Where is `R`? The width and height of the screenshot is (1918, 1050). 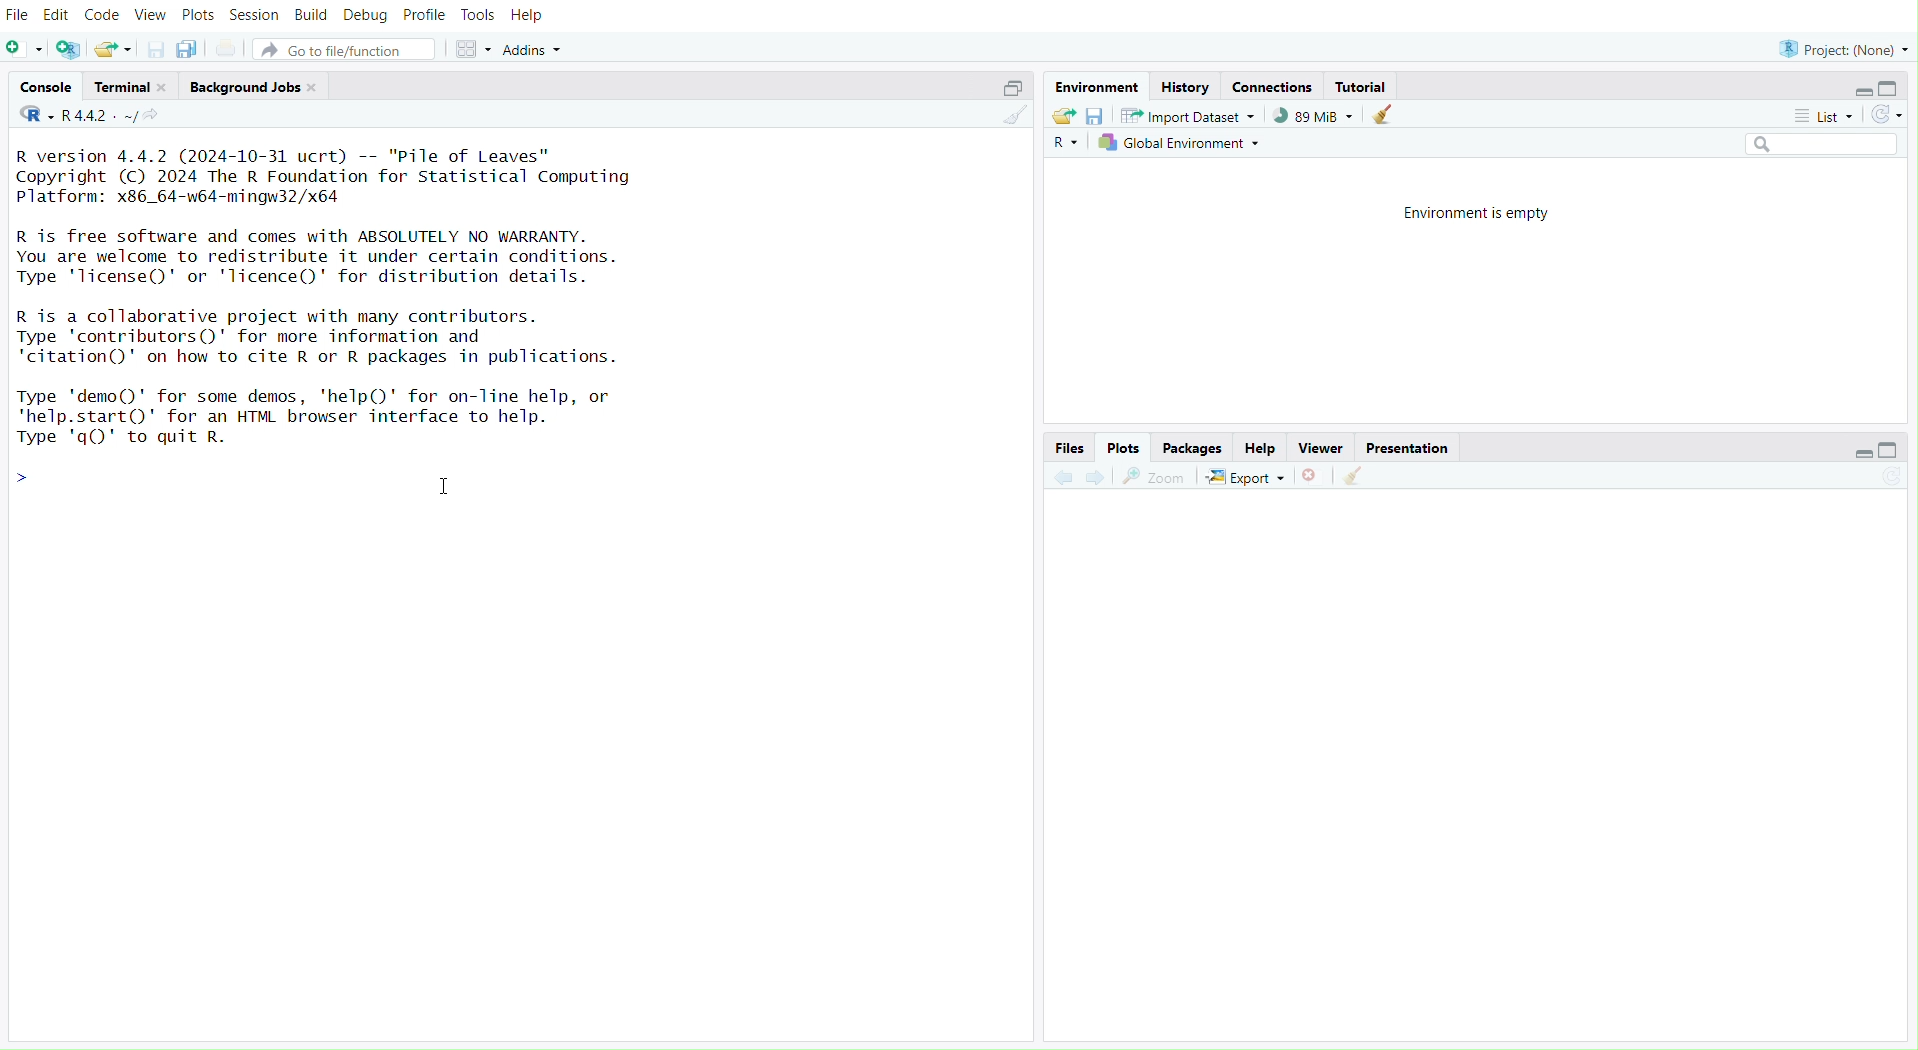 R is located at coordinates (29, 116).